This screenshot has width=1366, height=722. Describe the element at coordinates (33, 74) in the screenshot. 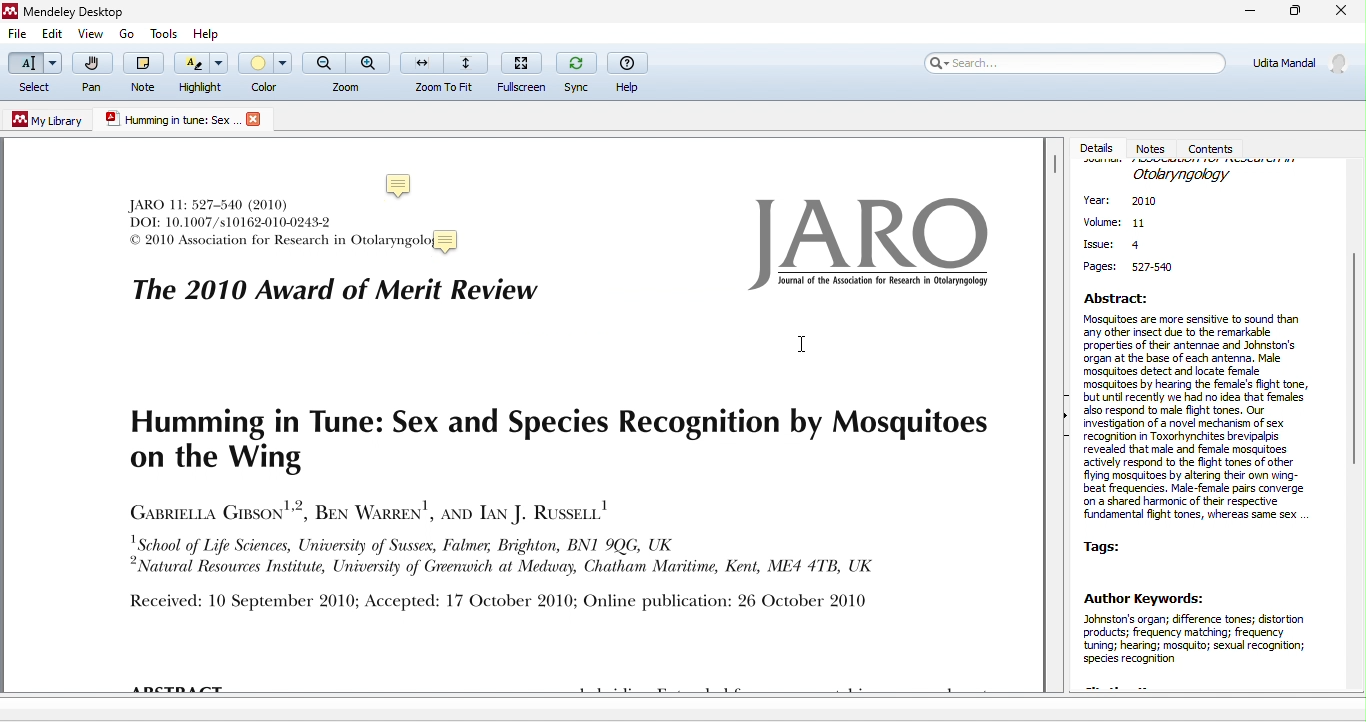

I see `select` at that location.